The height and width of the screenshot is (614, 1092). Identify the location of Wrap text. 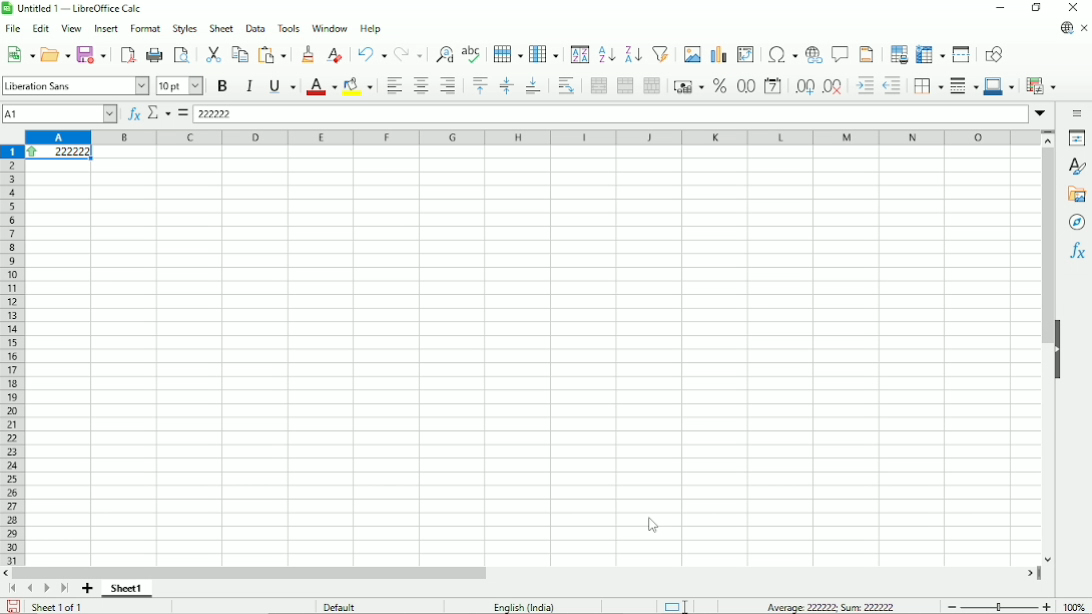
(566, 85).